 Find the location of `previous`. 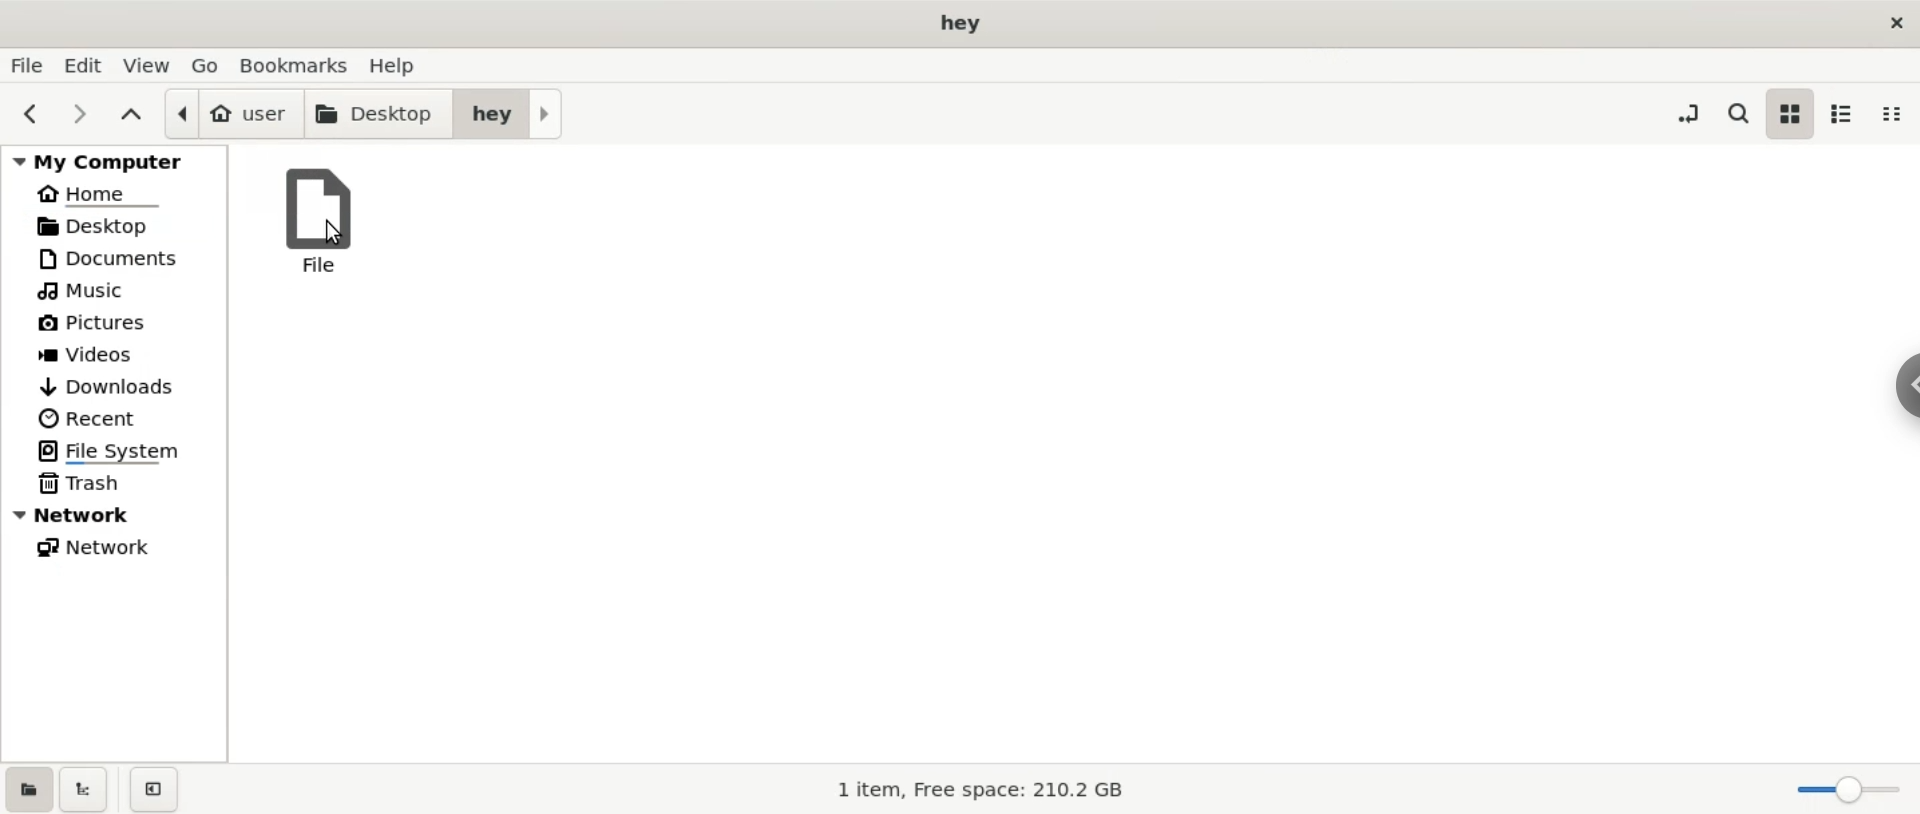

previous is located at coordinates (31, 115).